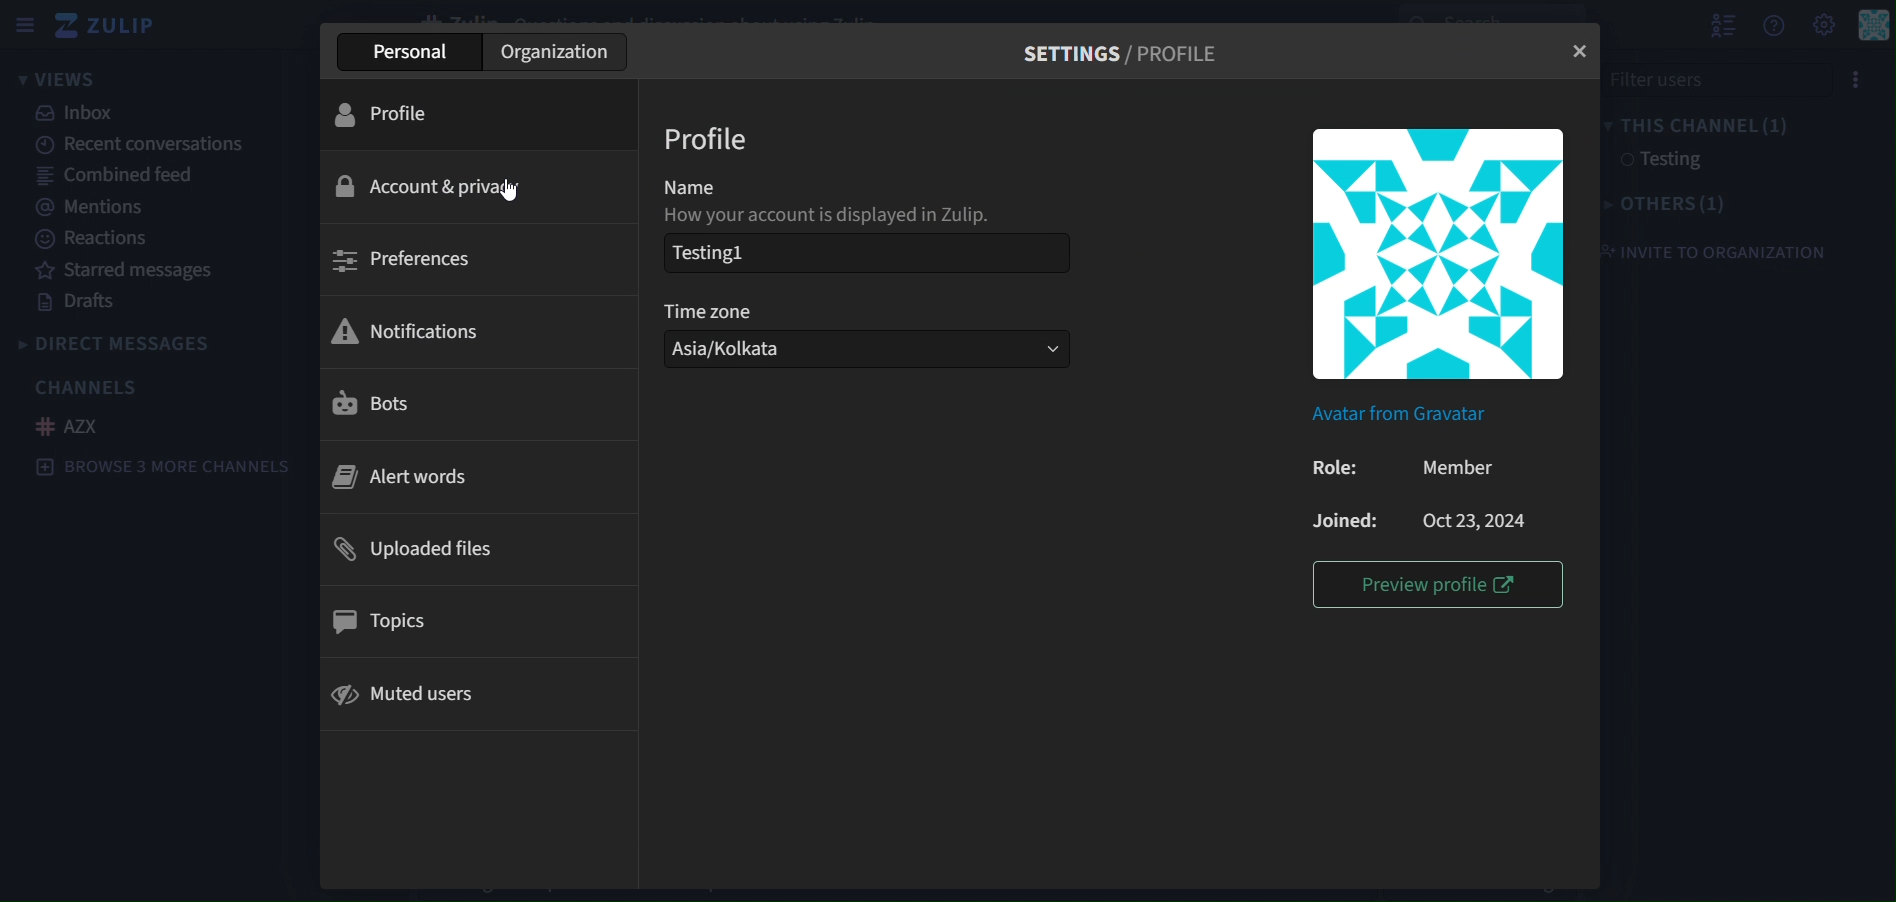  What do you see at coordinates (1658, 162) in the screenshot?
I see `testing` at bounding box center [1658, 162].